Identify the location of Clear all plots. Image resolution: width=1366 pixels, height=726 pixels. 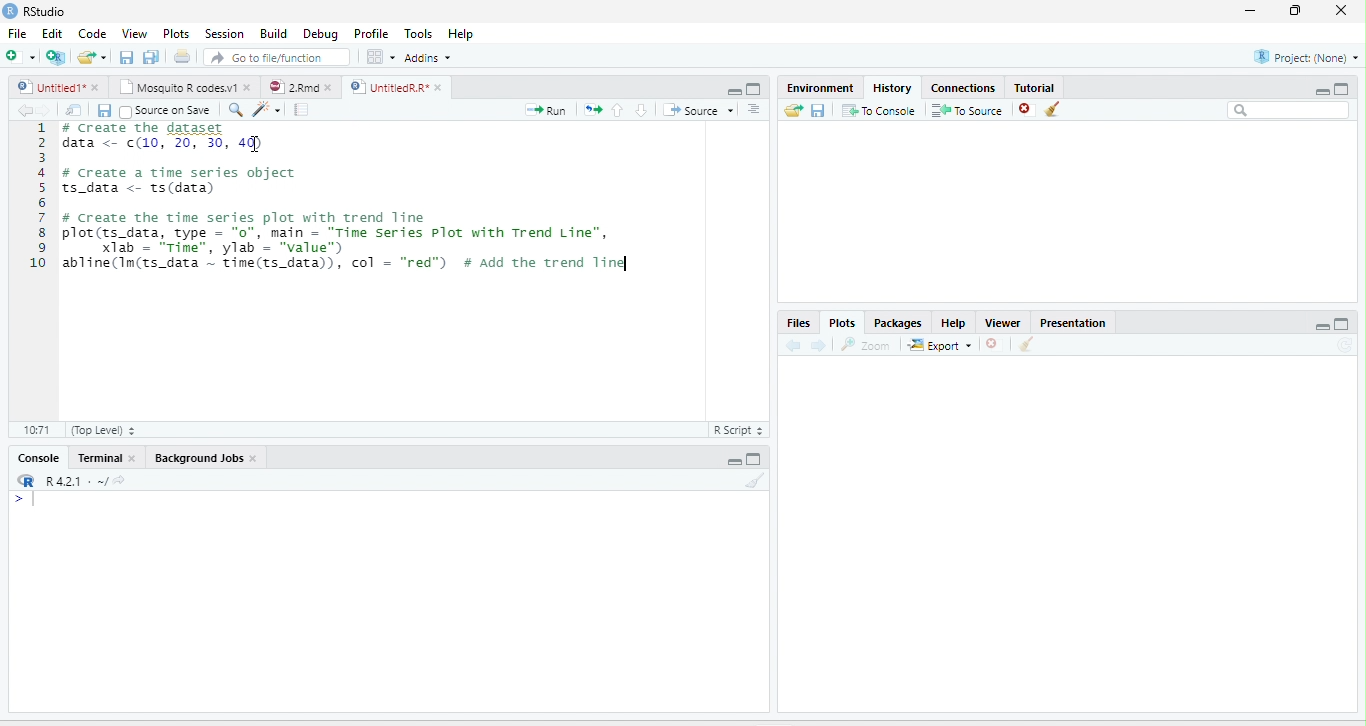
(1027, 344).